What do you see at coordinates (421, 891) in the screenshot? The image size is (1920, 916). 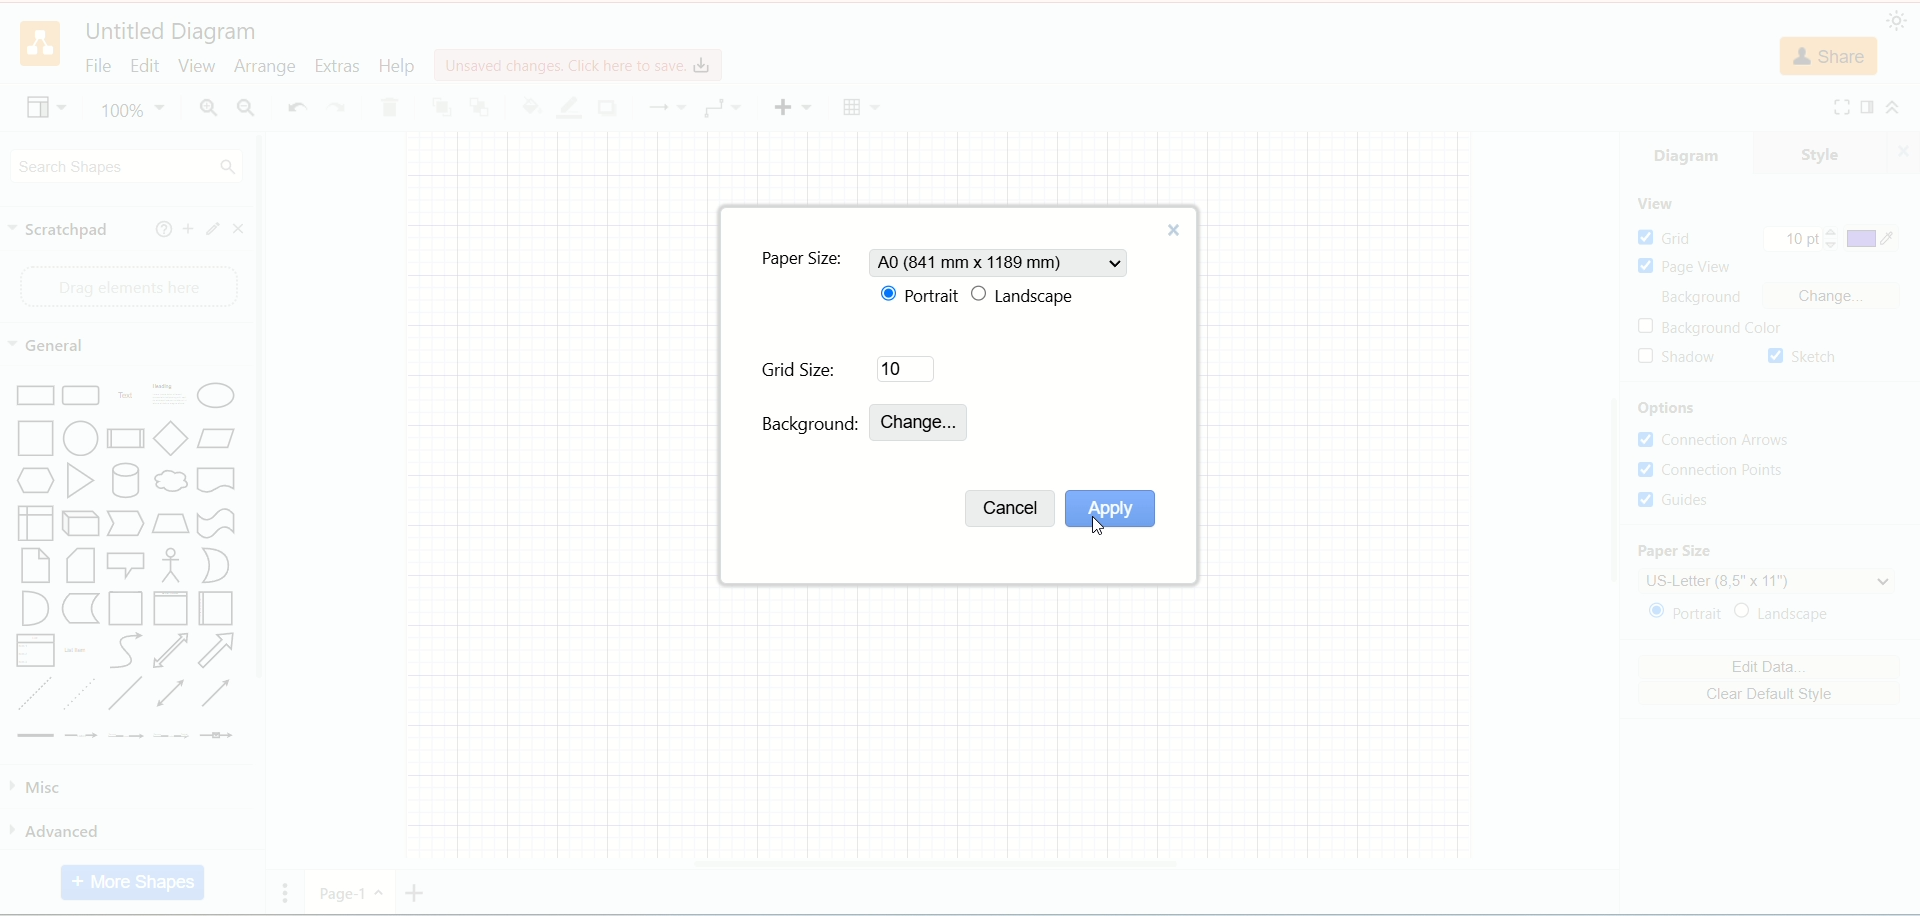 I see `add page` at bounding box center [421, 891].